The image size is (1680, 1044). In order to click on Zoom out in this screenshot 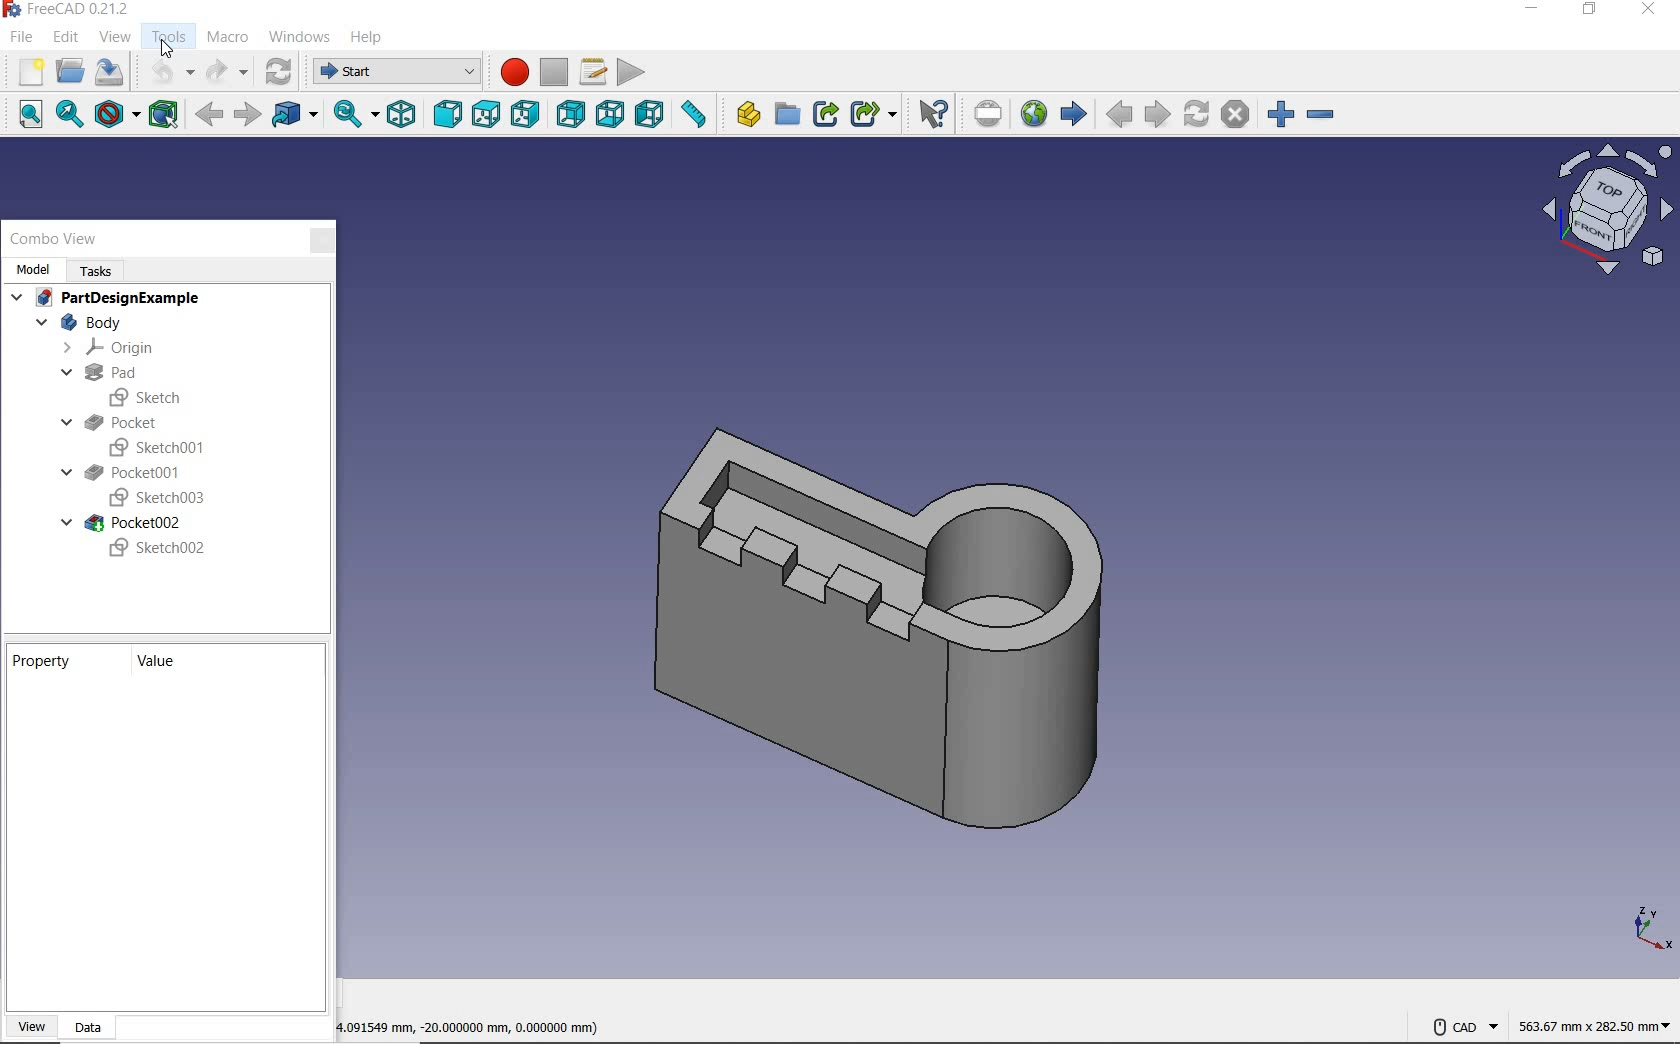, I will do `click(1332, 112)`.